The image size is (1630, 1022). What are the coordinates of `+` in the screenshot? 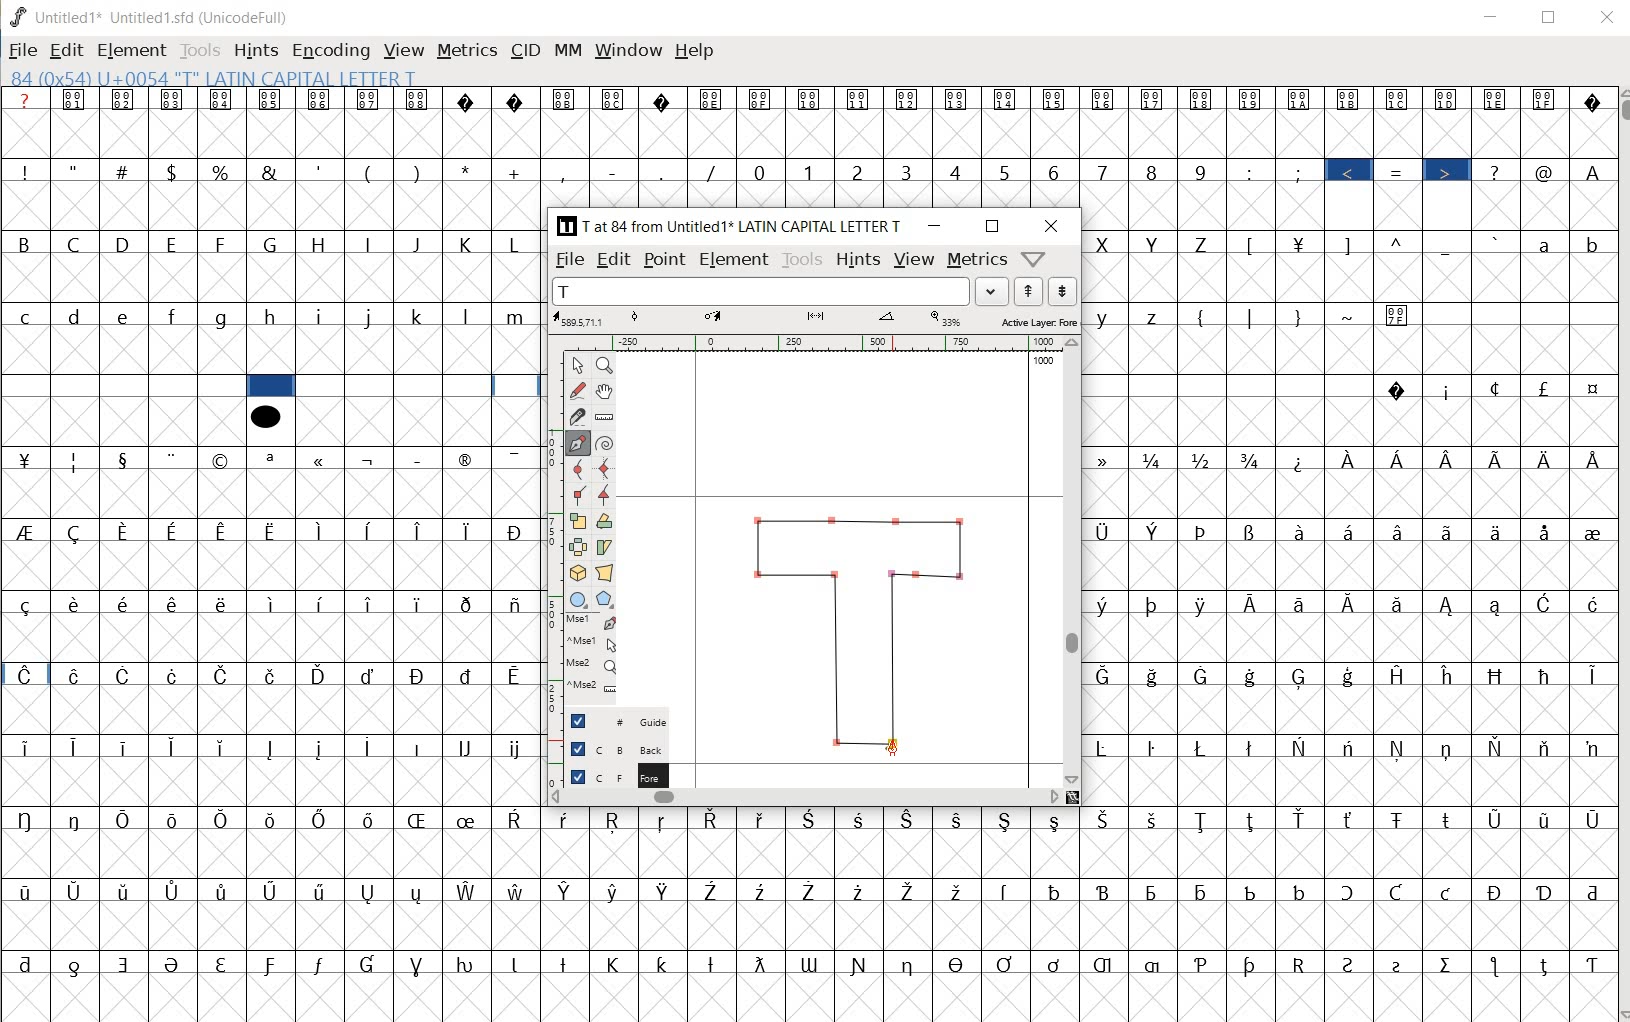 It's located at (517, 172).